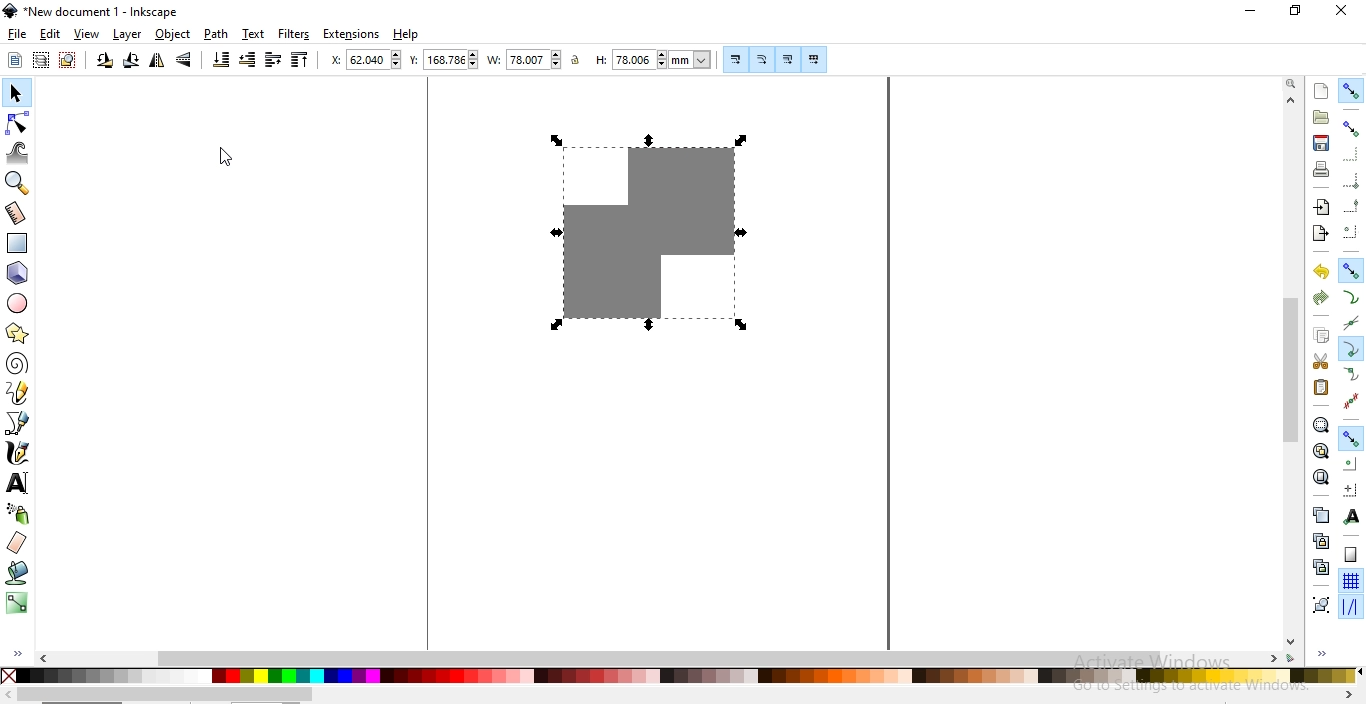  Describe the element at coordinates (368, 62) in the screenshot. I see `horizontal coordinate of selection` at that location.